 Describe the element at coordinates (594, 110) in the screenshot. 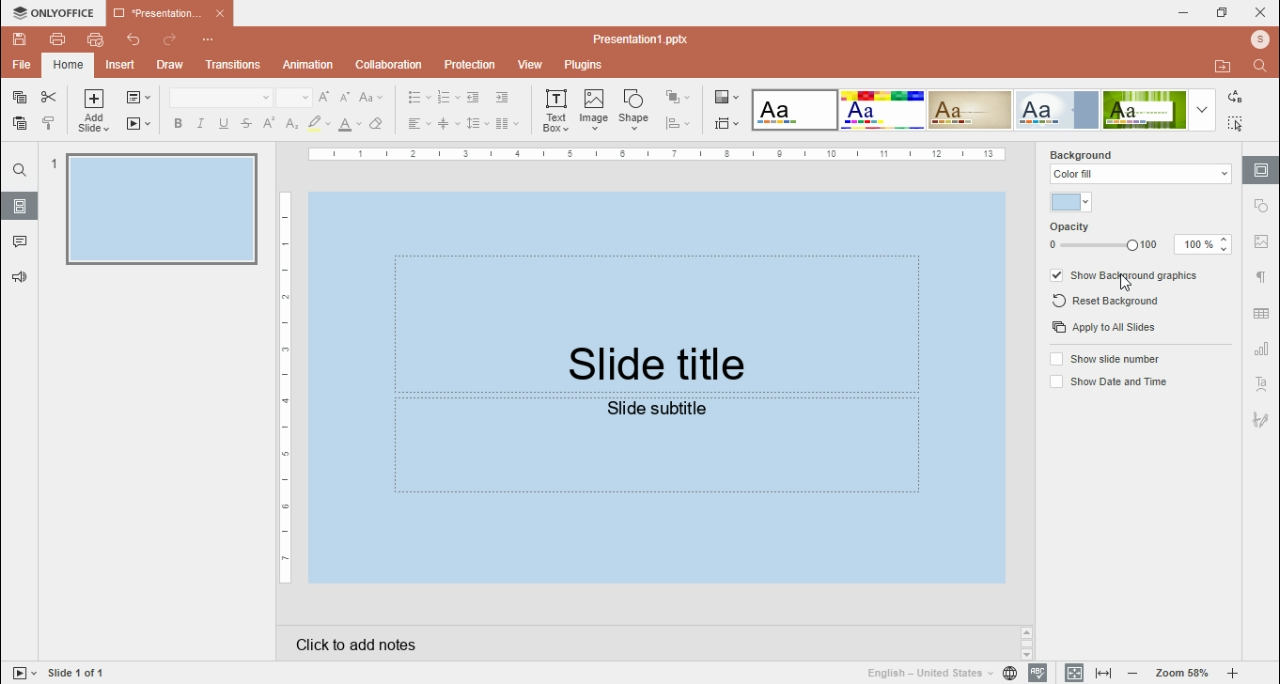

I see `image` at that location.